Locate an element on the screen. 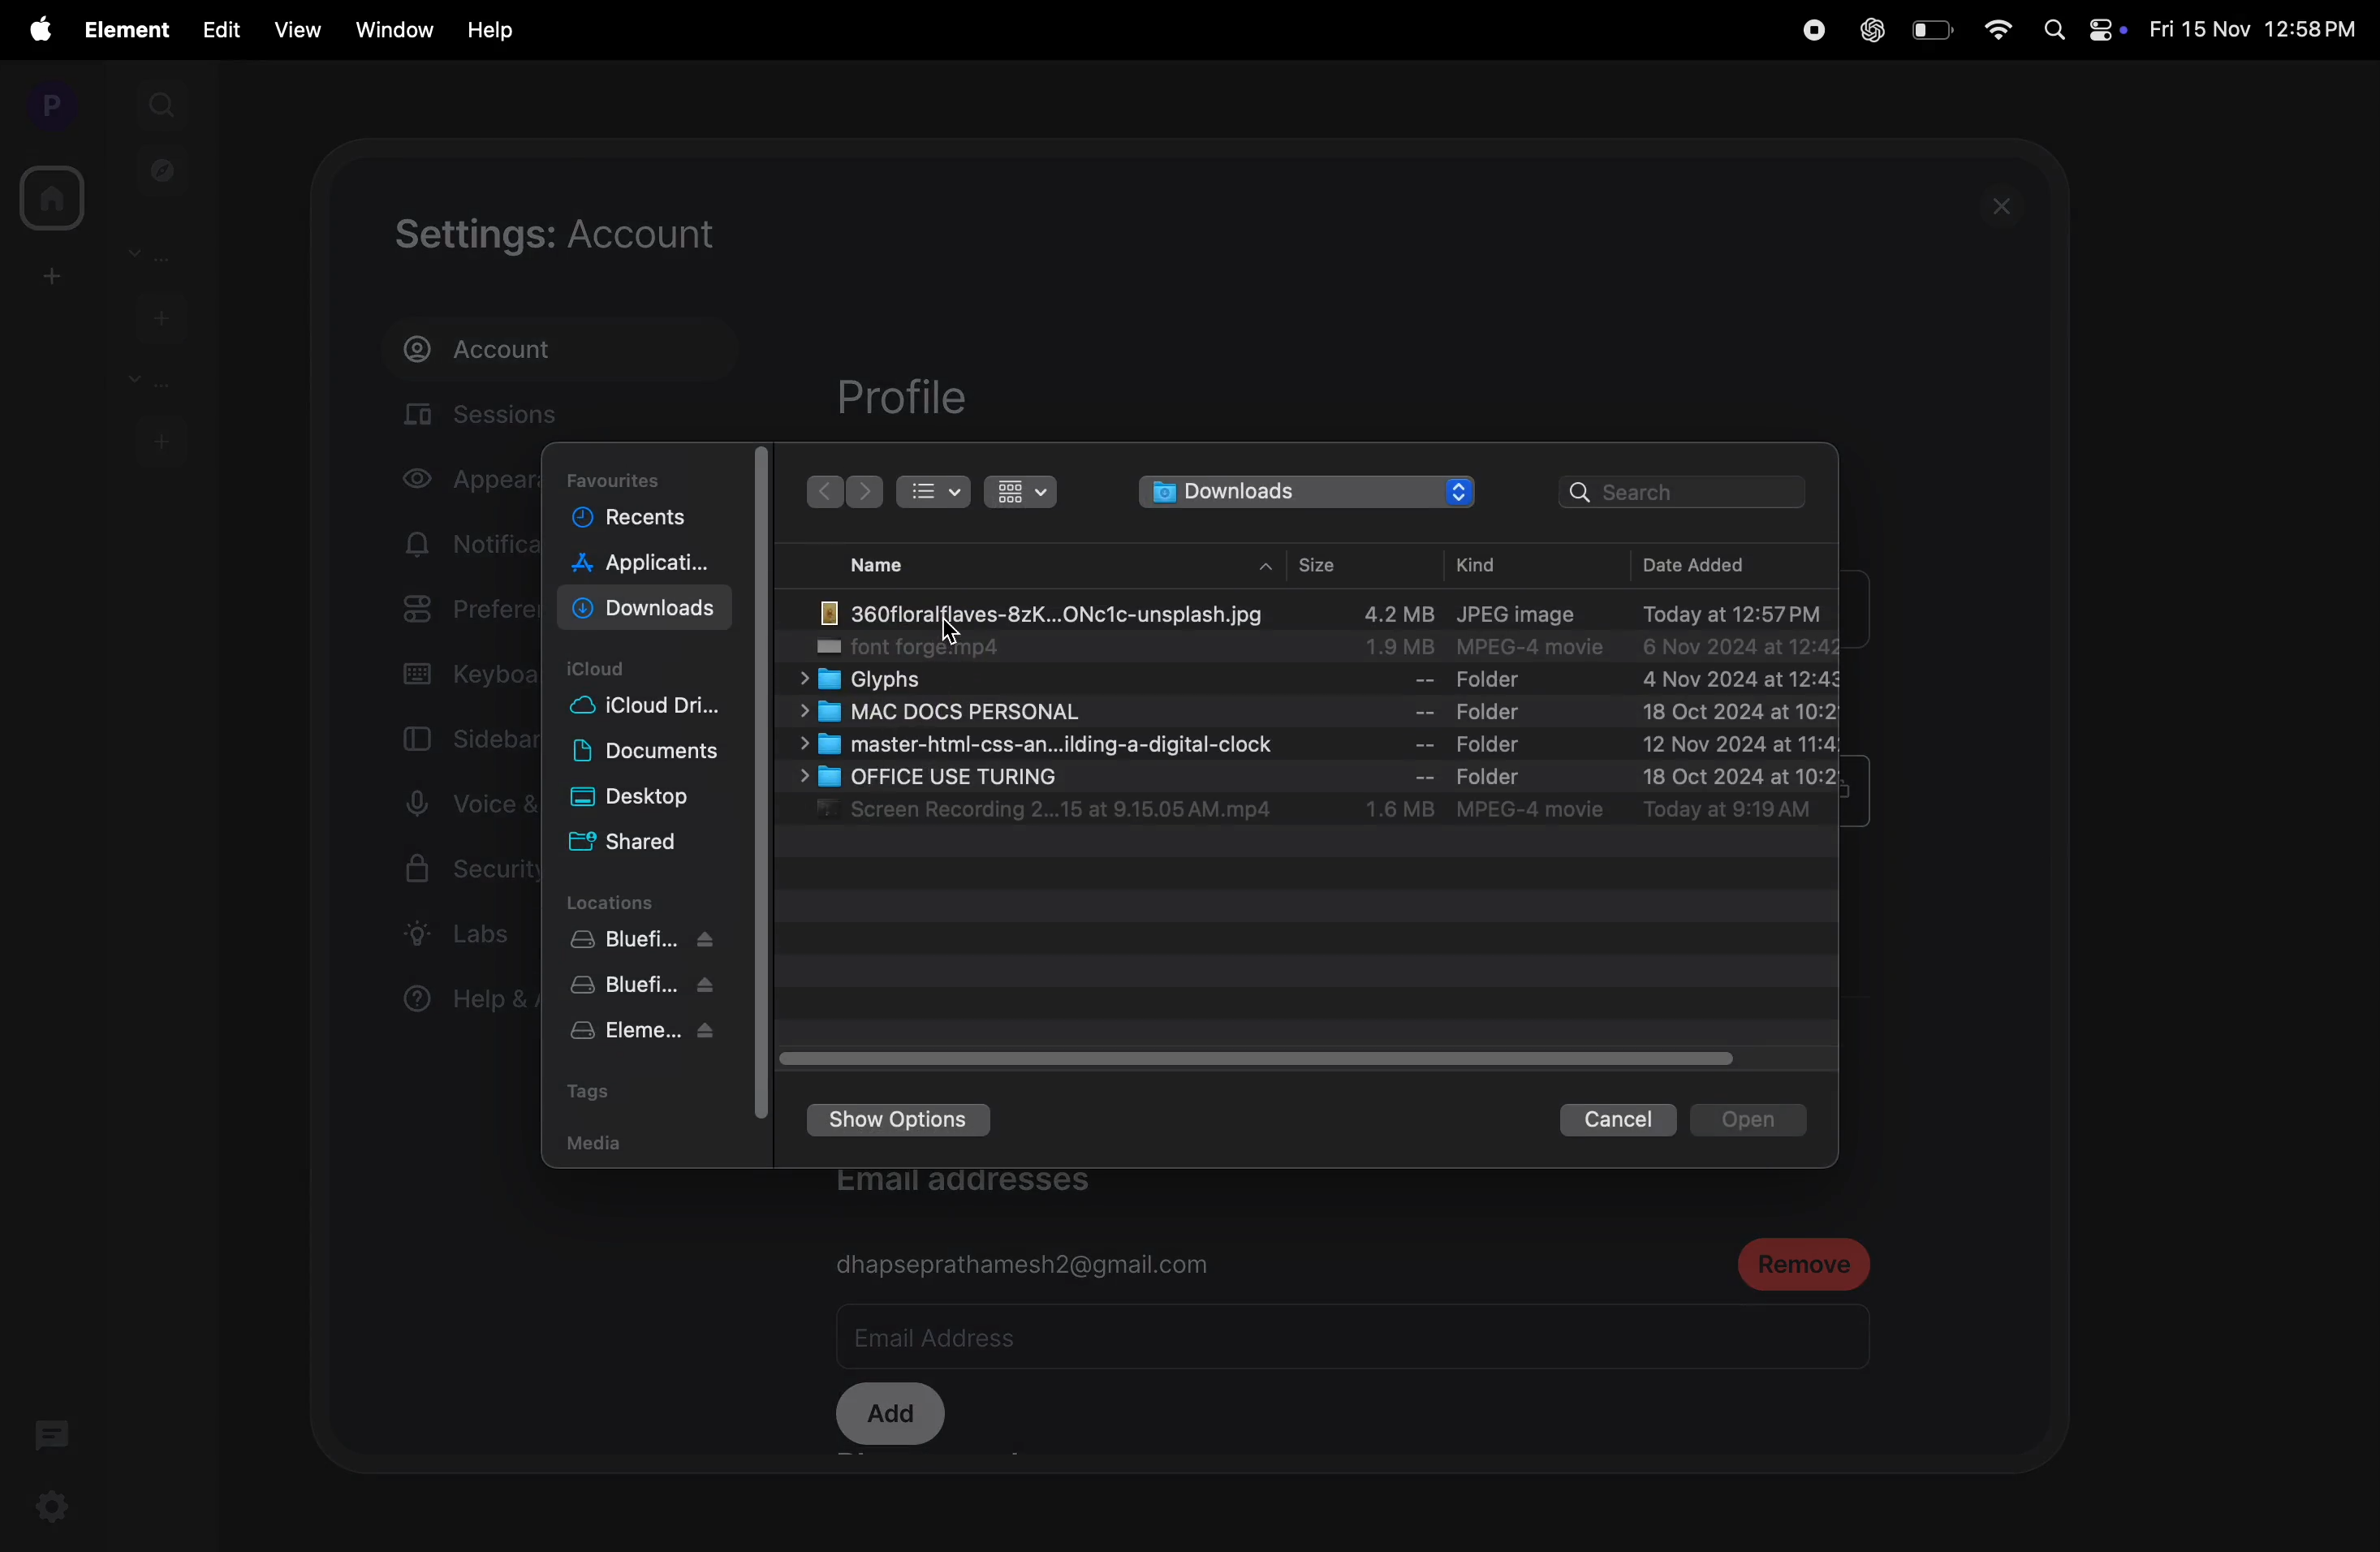  view is located at coordinates (292, 30).